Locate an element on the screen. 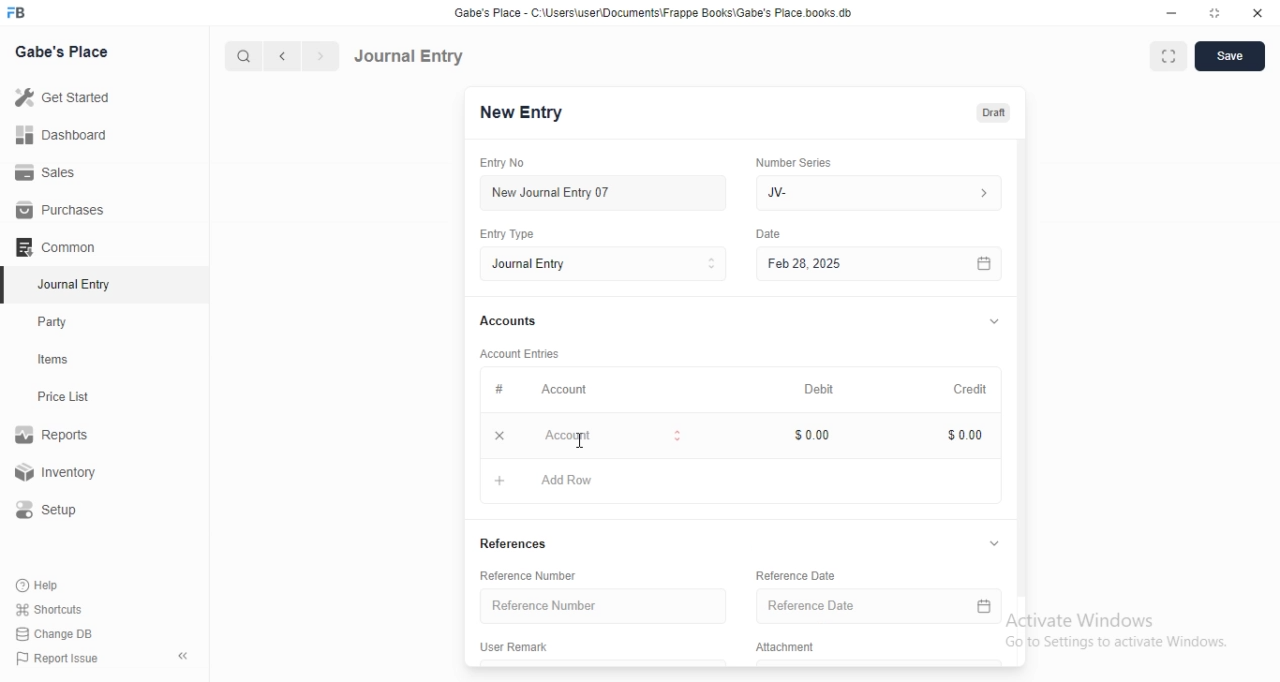 The image size is (1280, 682). ‘Journal Entry is located at coordinates (77, 284).